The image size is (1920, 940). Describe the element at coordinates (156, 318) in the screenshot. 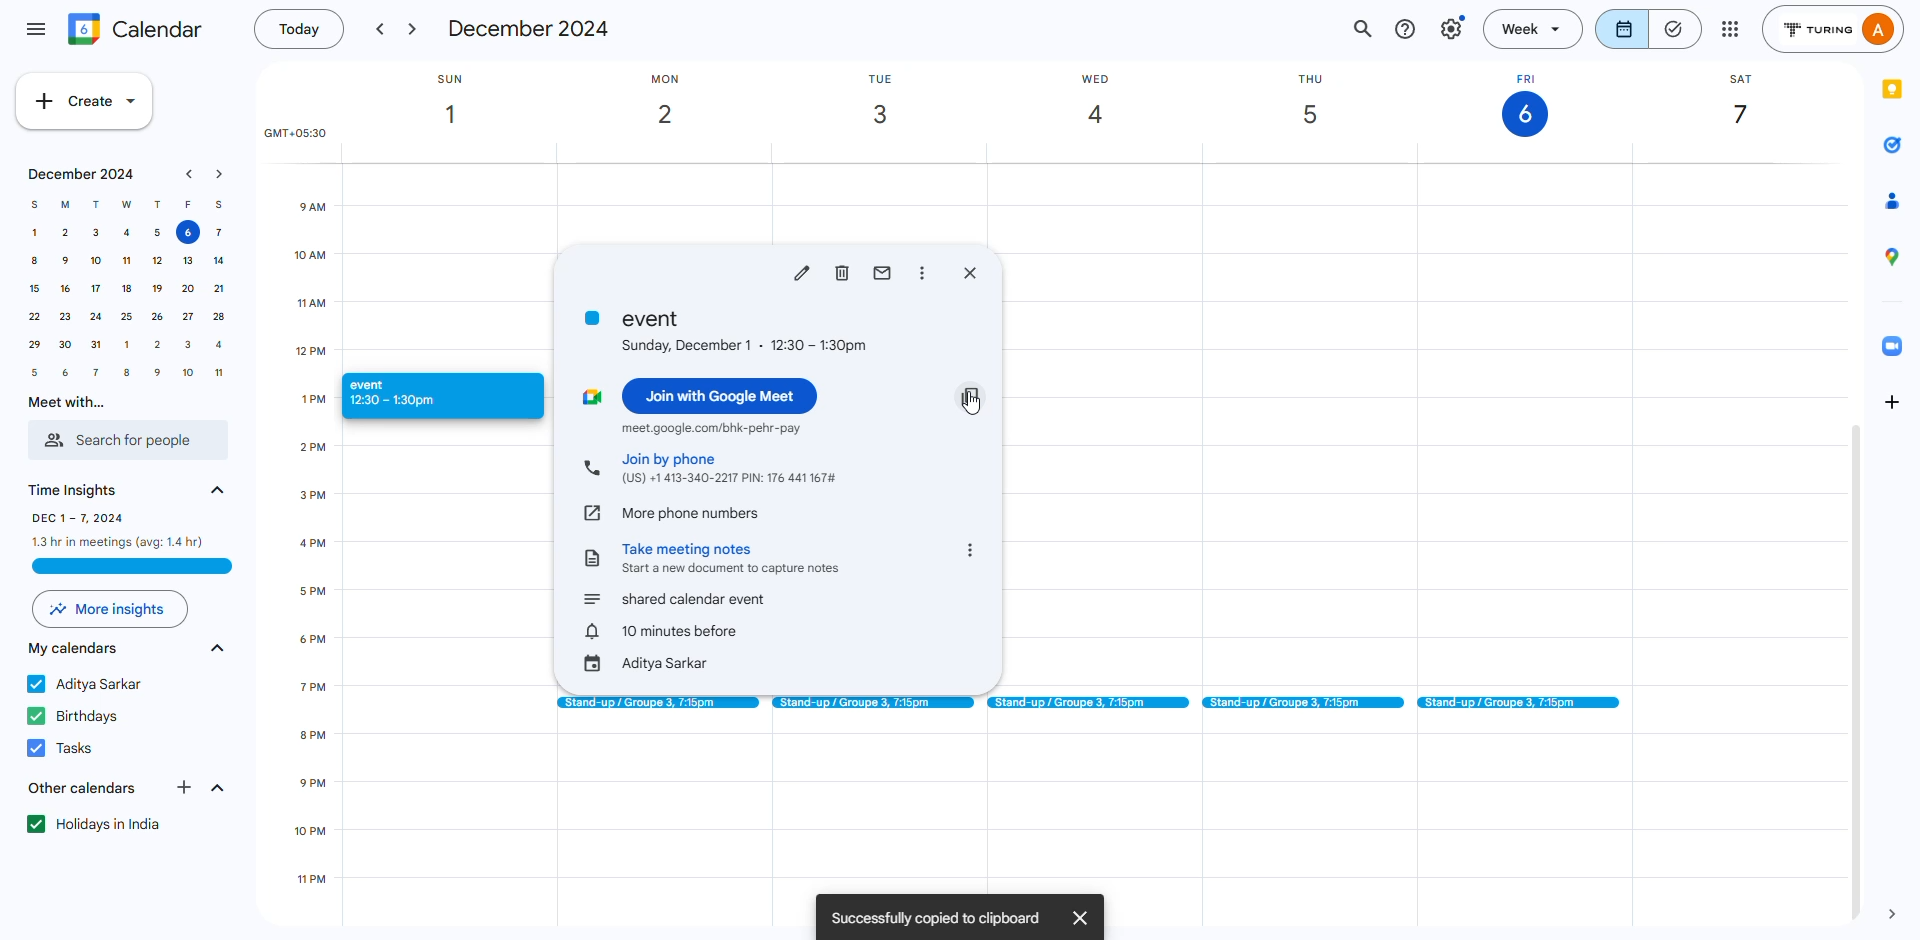

I see `26` at that location.